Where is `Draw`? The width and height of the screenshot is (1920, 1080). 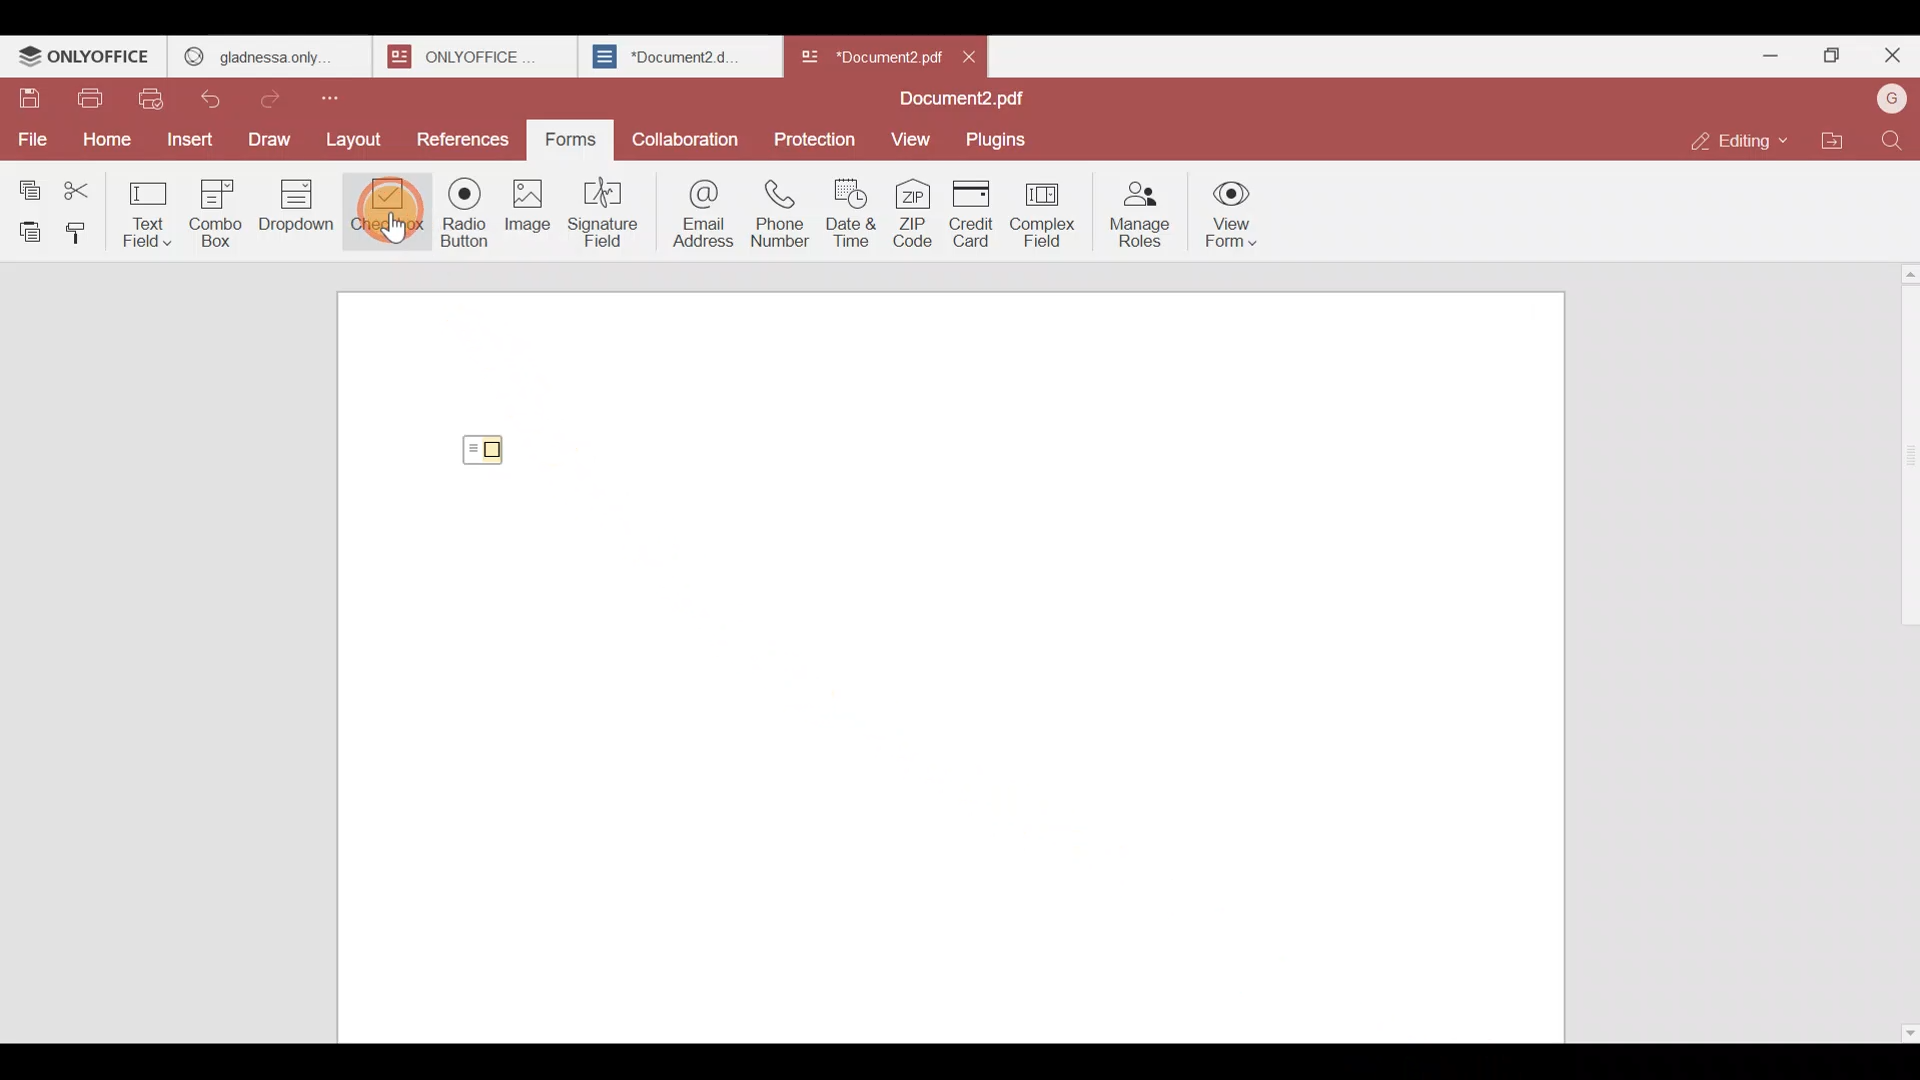 Draw is located at coordinates (275, 137).